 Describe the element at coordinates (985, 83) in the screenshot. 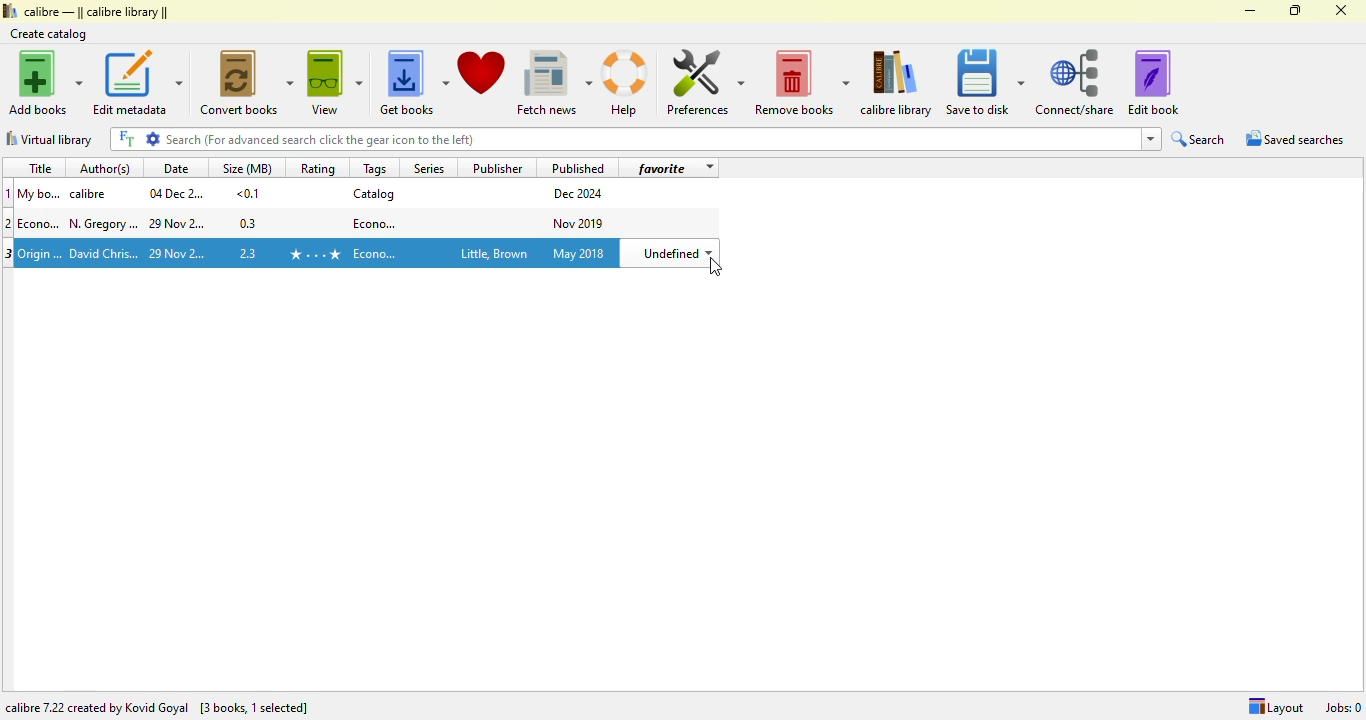

I see `save to disk` at that location.